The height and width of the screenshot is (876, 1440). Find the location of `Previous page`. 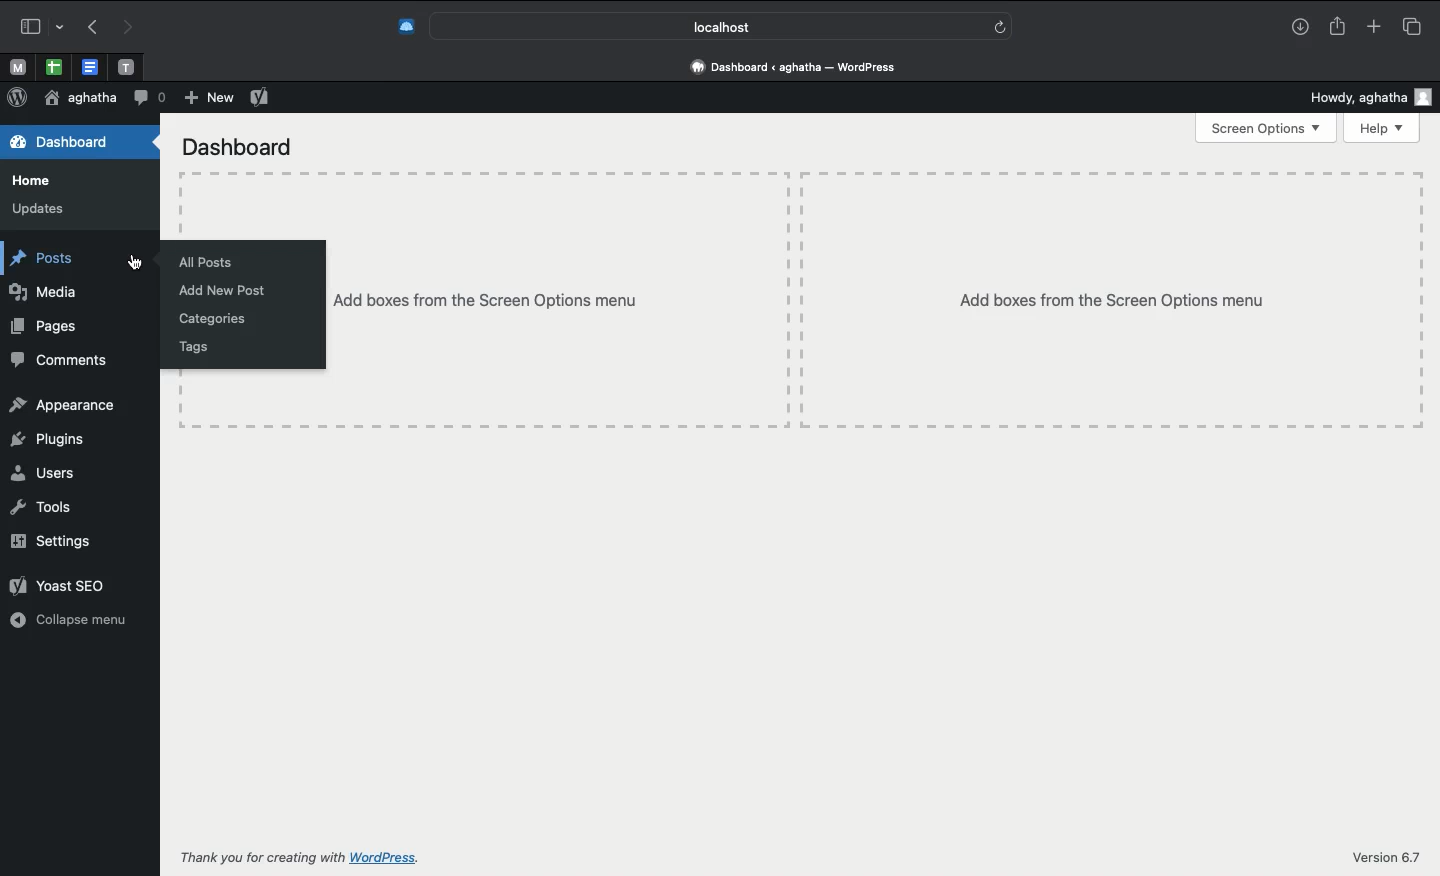

Previous page is located at coordinates (89, 28).